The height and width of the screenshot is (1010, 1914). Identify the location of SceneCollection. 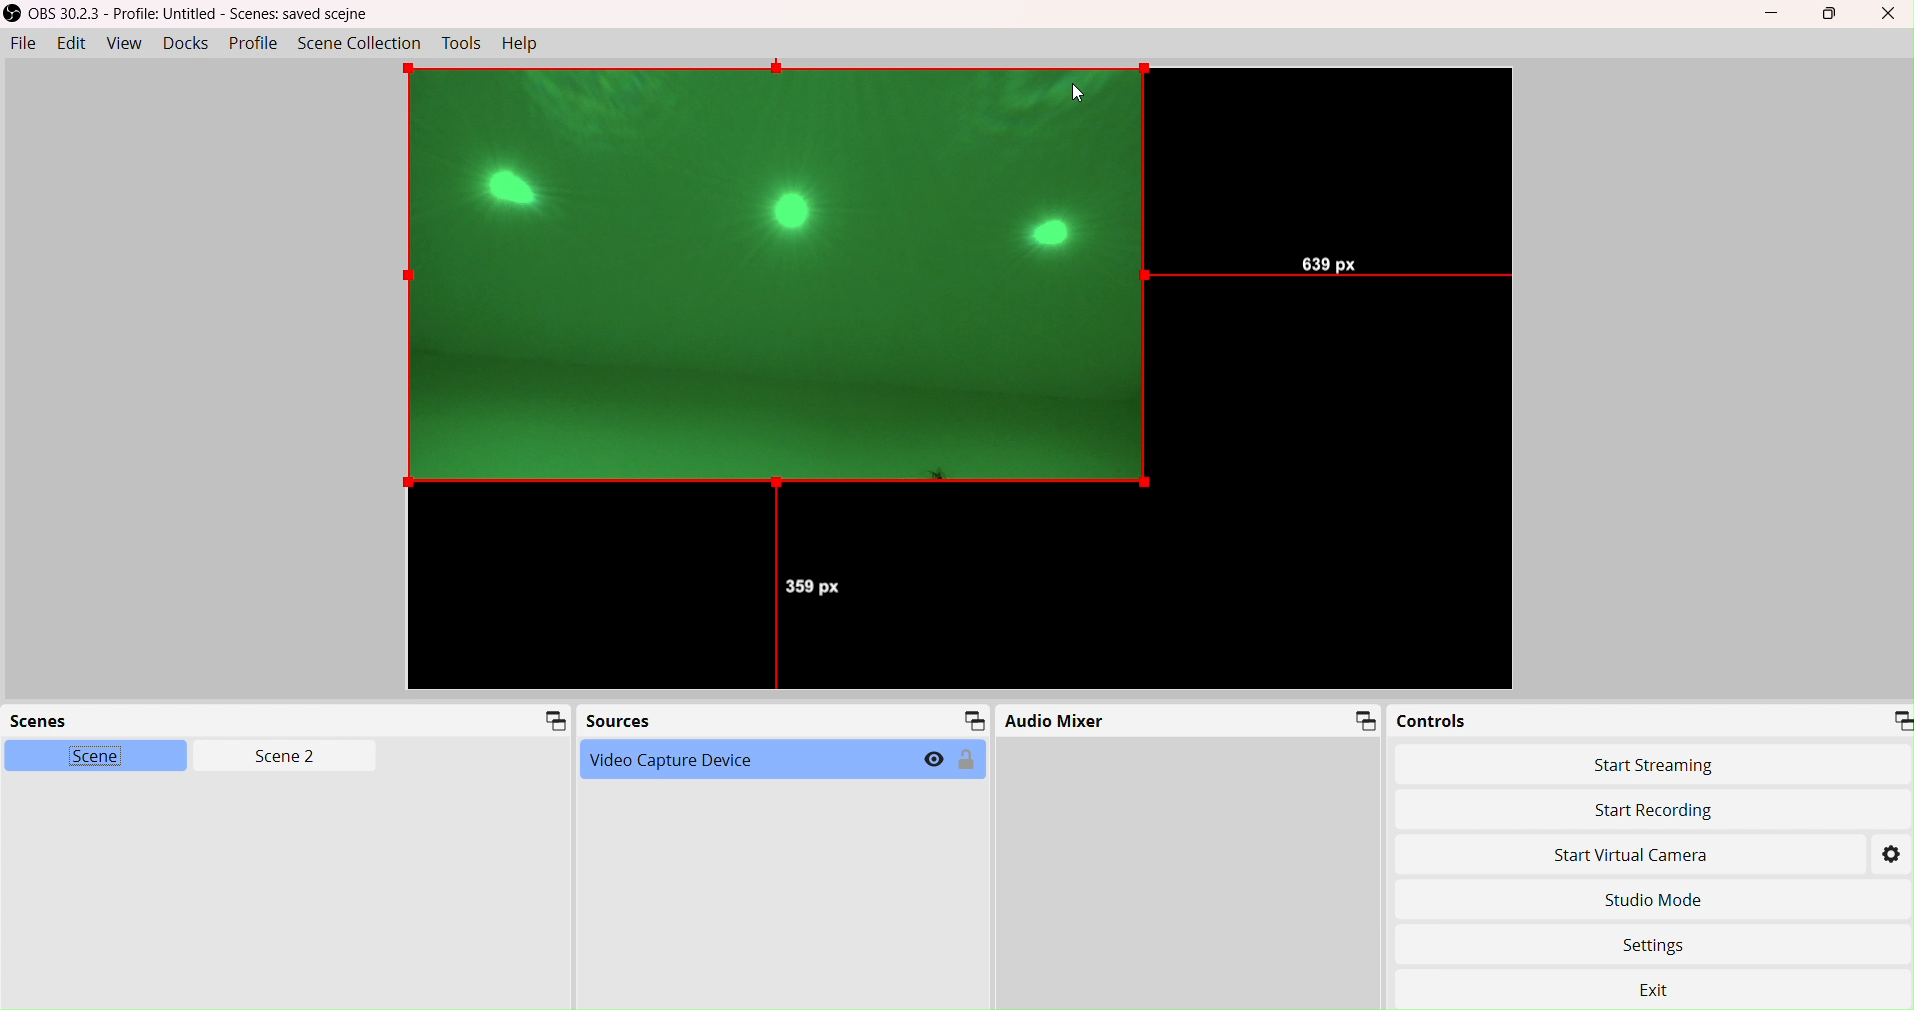
(360, 45).